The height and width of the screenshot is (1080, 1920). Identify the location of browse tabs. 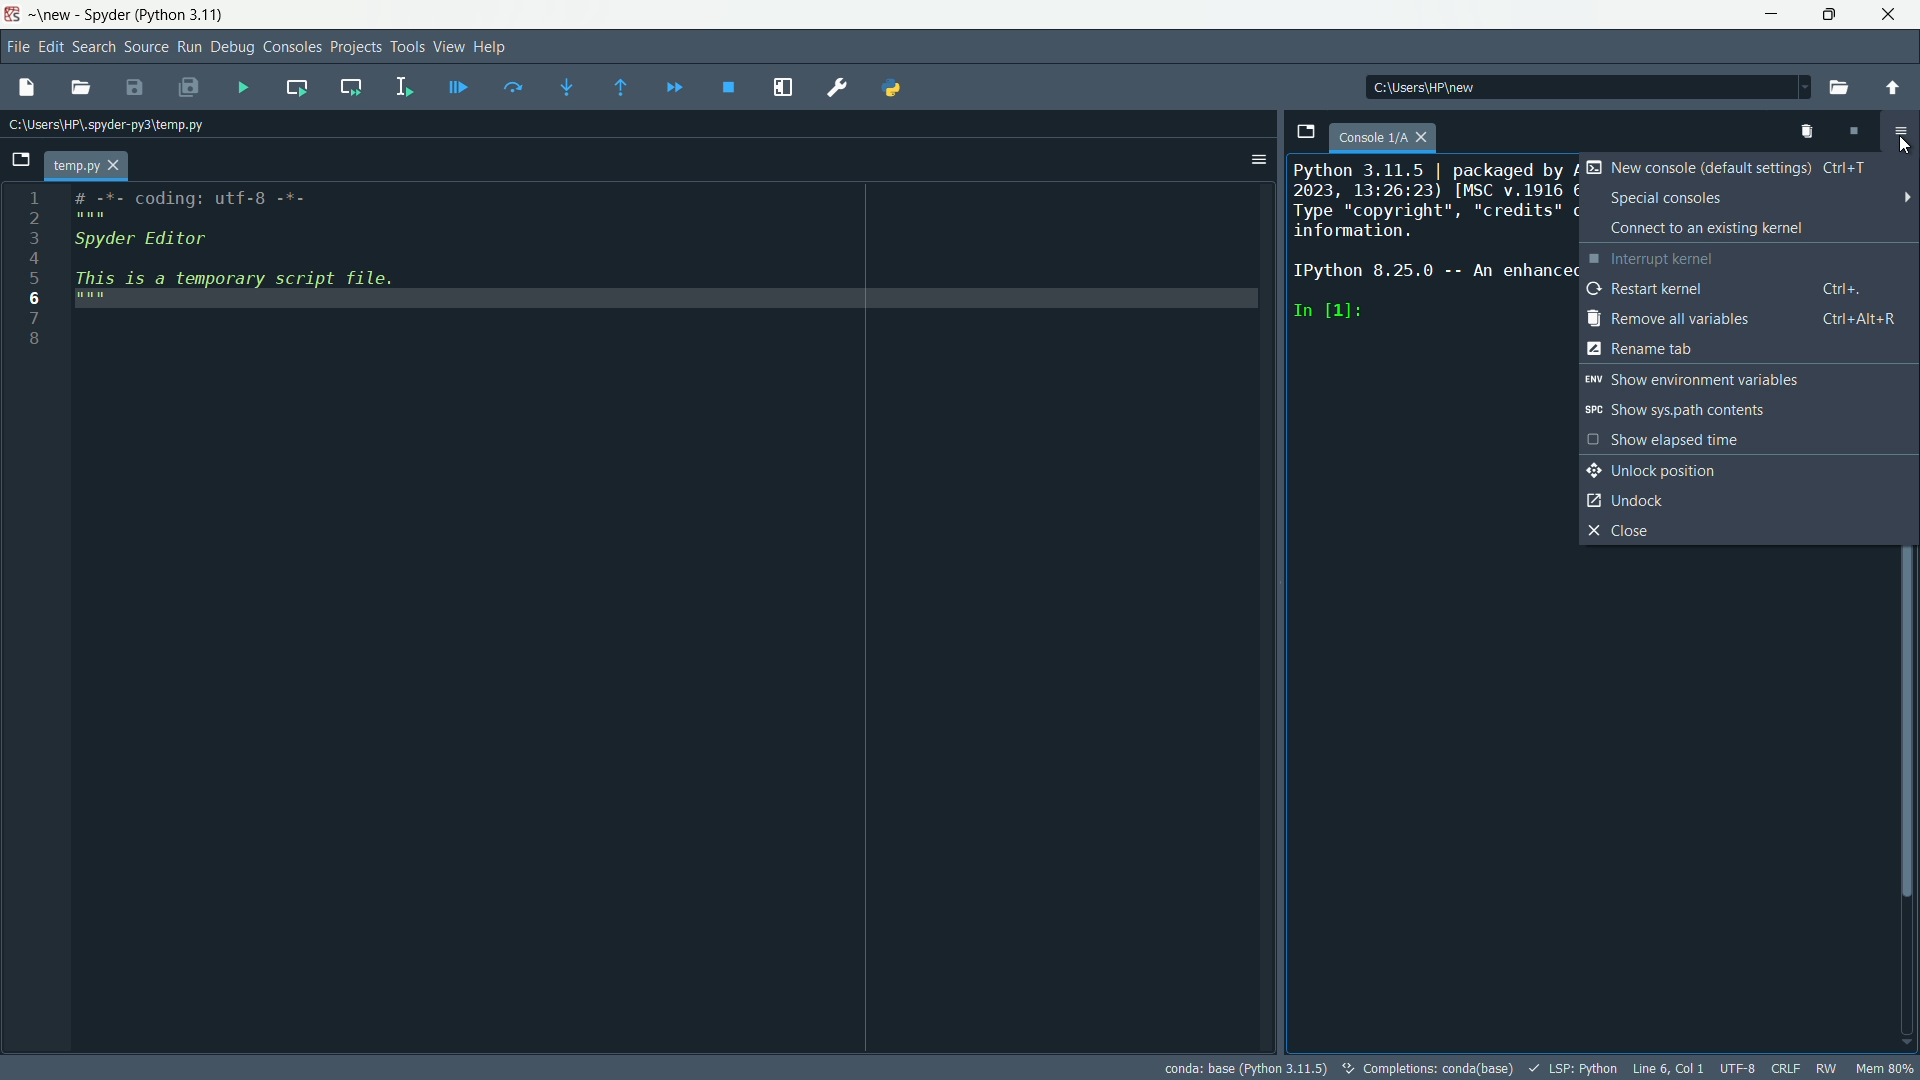
(18, 161).